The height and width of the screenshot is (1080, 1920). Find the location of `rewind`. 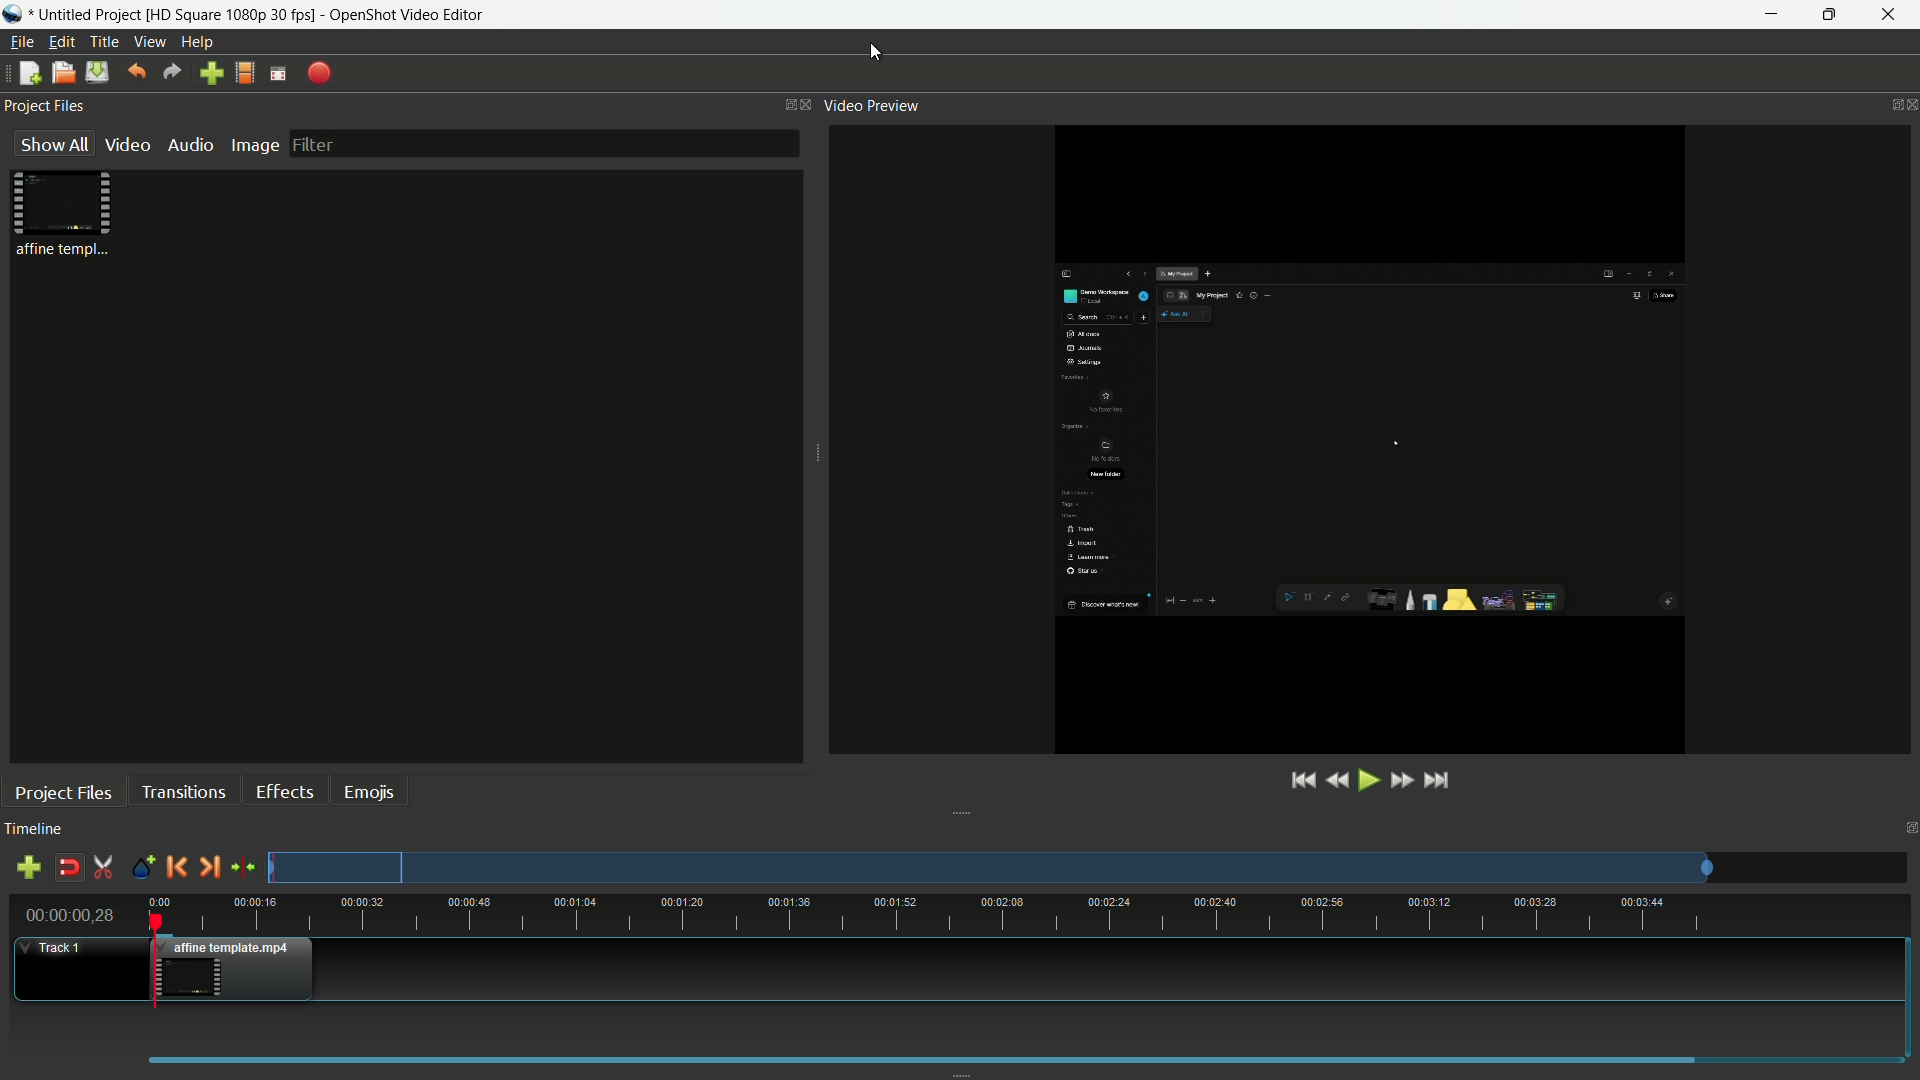

rewind is located at coordinates (1337, 782).